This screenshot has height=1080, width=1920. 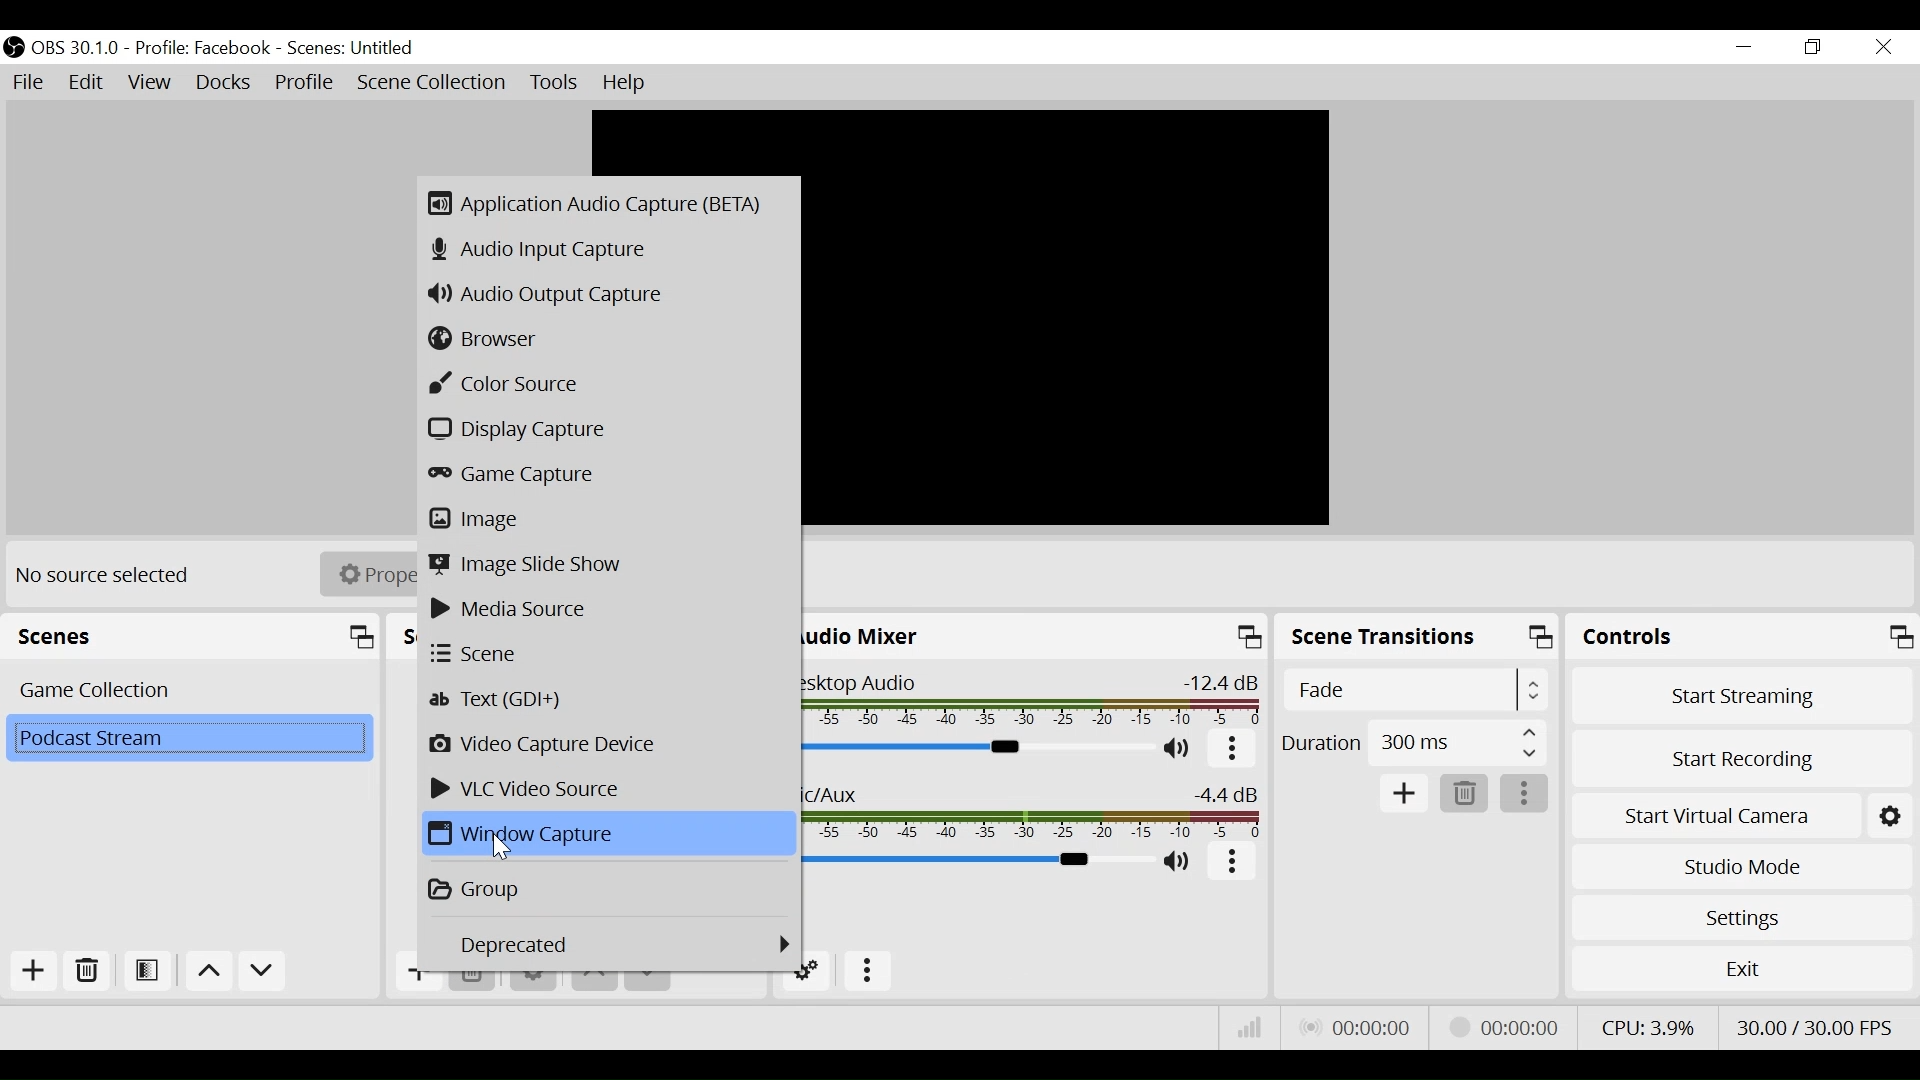 I want to click on Stream Status, so click(x=1508, y=1028).